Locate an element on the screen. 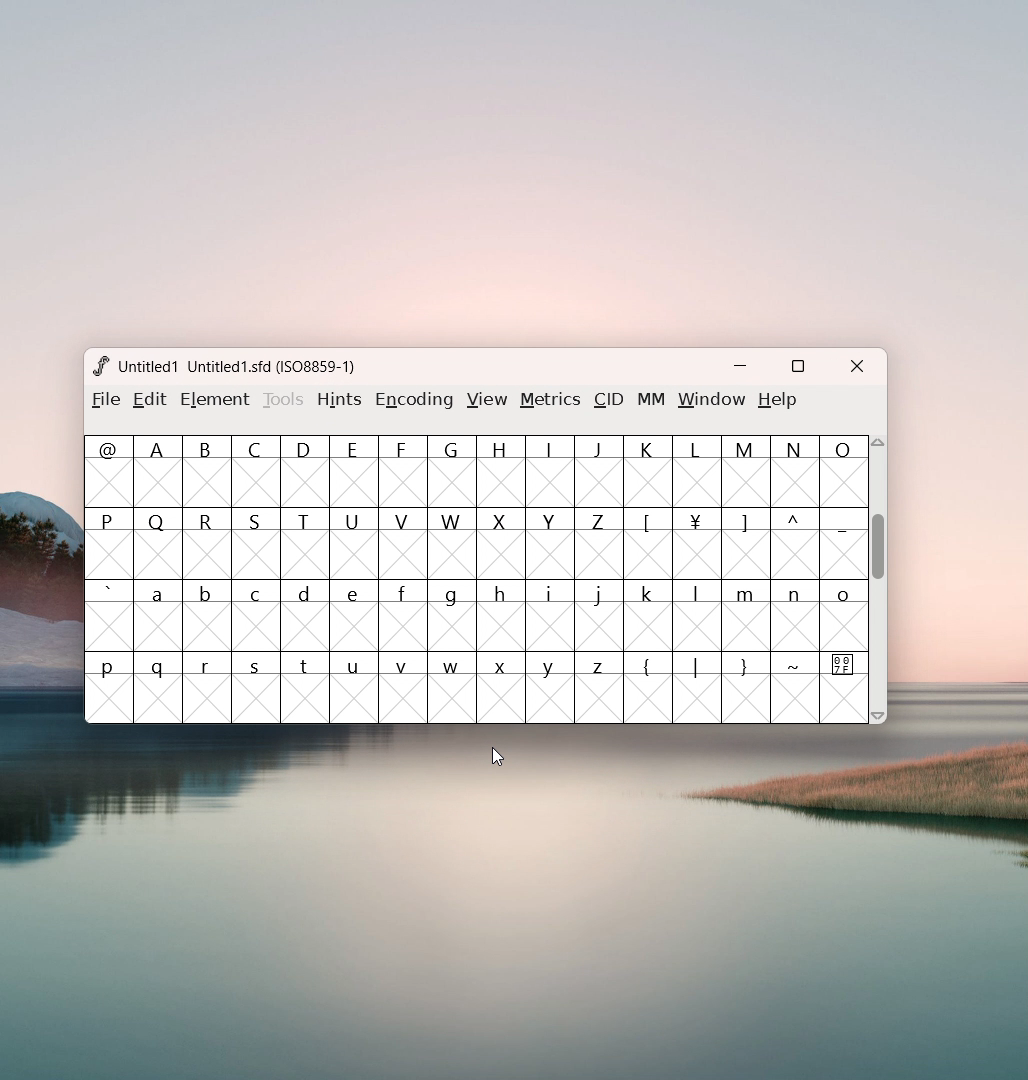  tools is located at coordinates (282, 400).